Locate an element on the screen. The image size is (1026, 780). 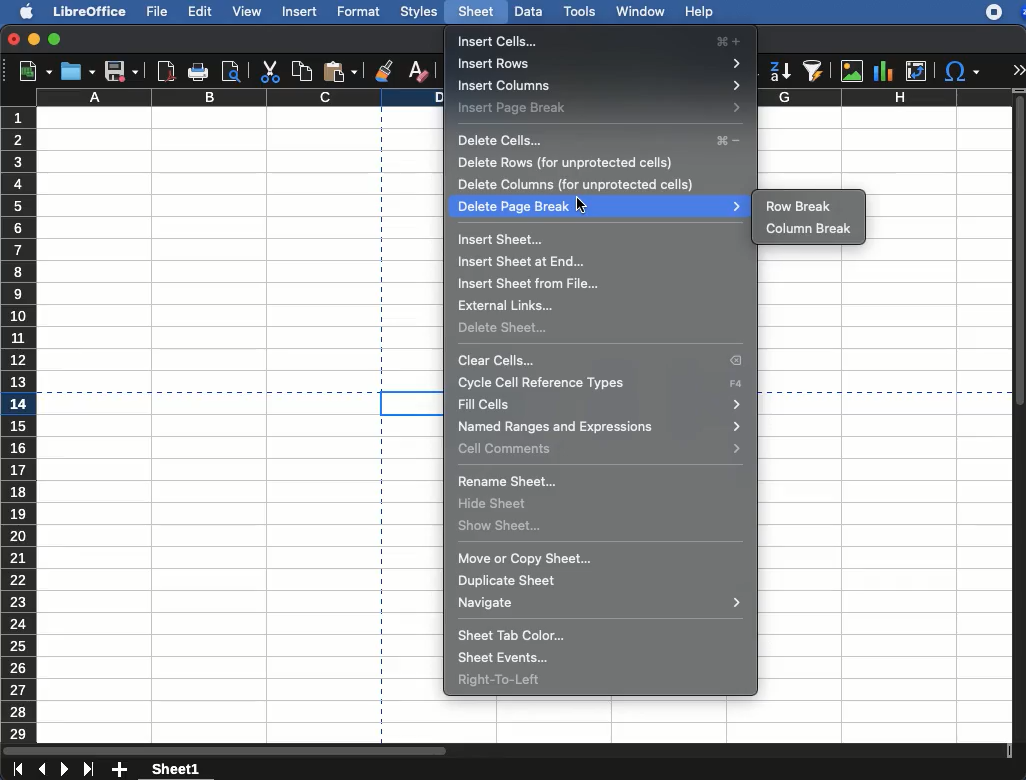
delete page break is located at coordinates (601, 207).